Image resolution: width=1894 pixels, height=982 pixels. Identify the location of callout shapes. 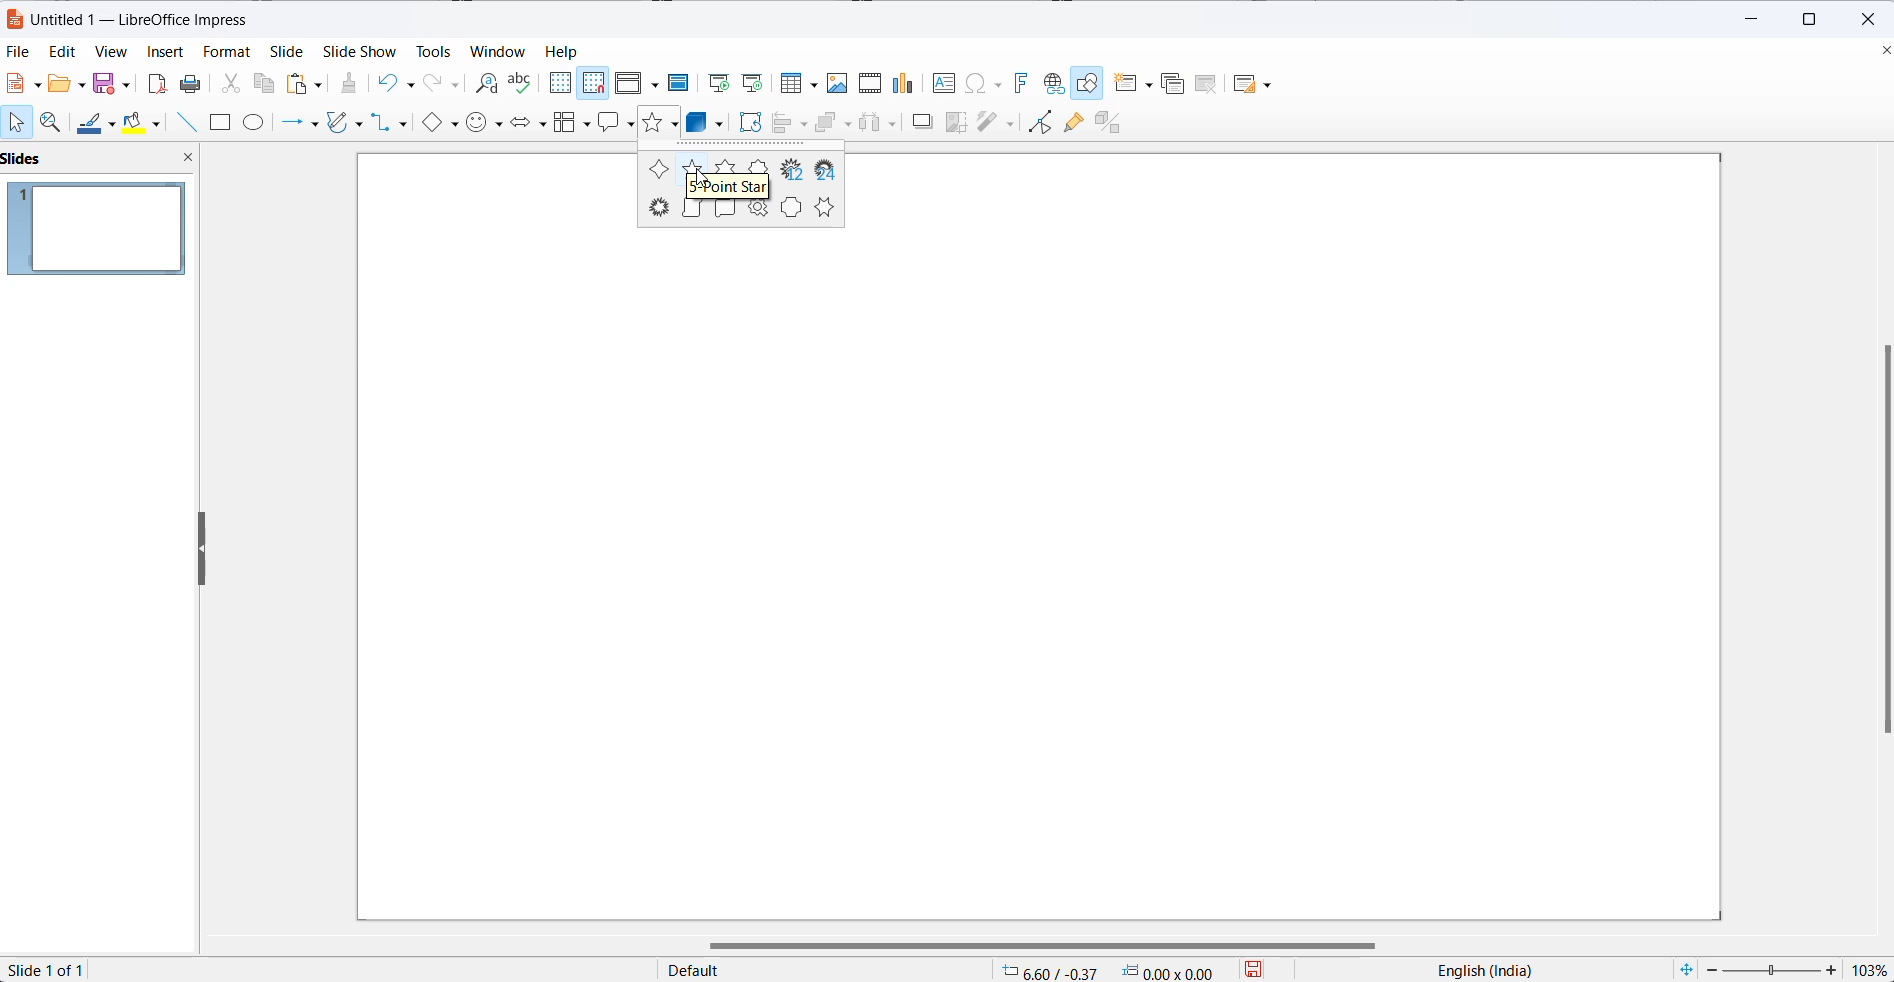
(617, 126).